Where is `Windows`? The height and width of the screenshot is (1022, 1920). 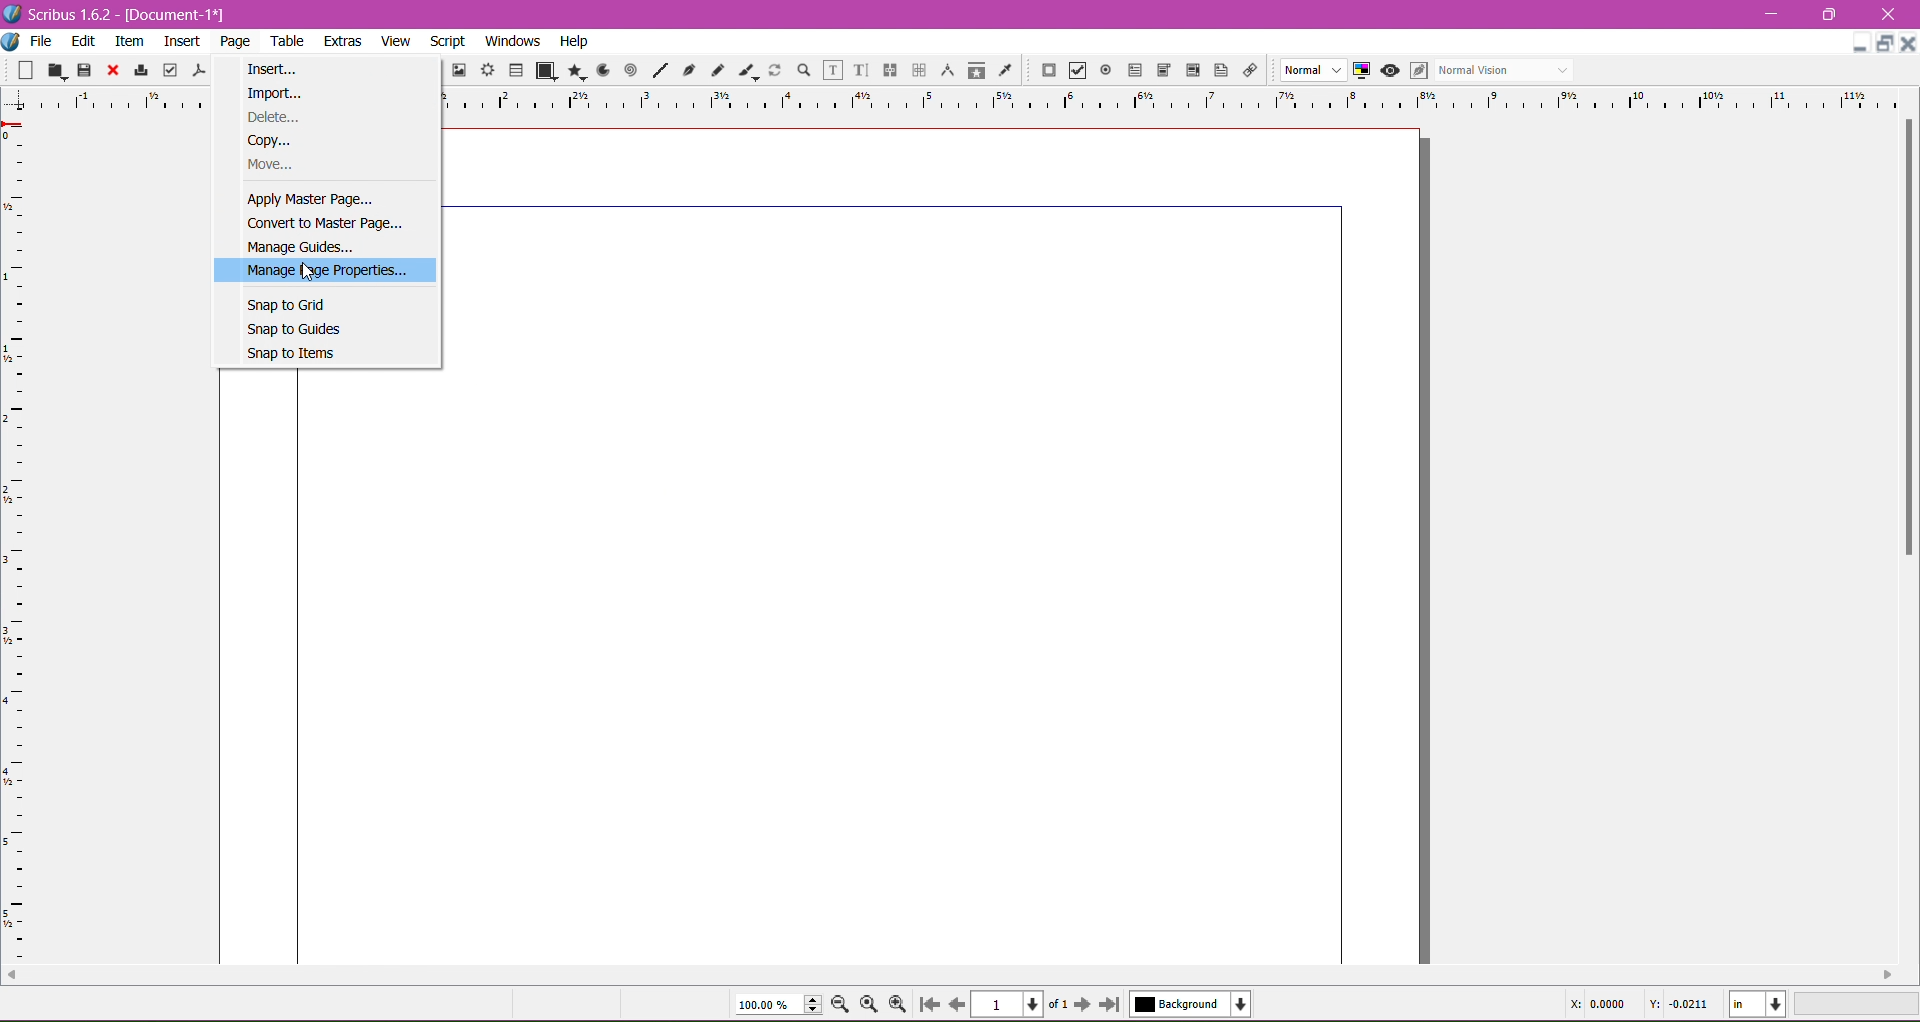 Windows is located at coordinates (512, 40).